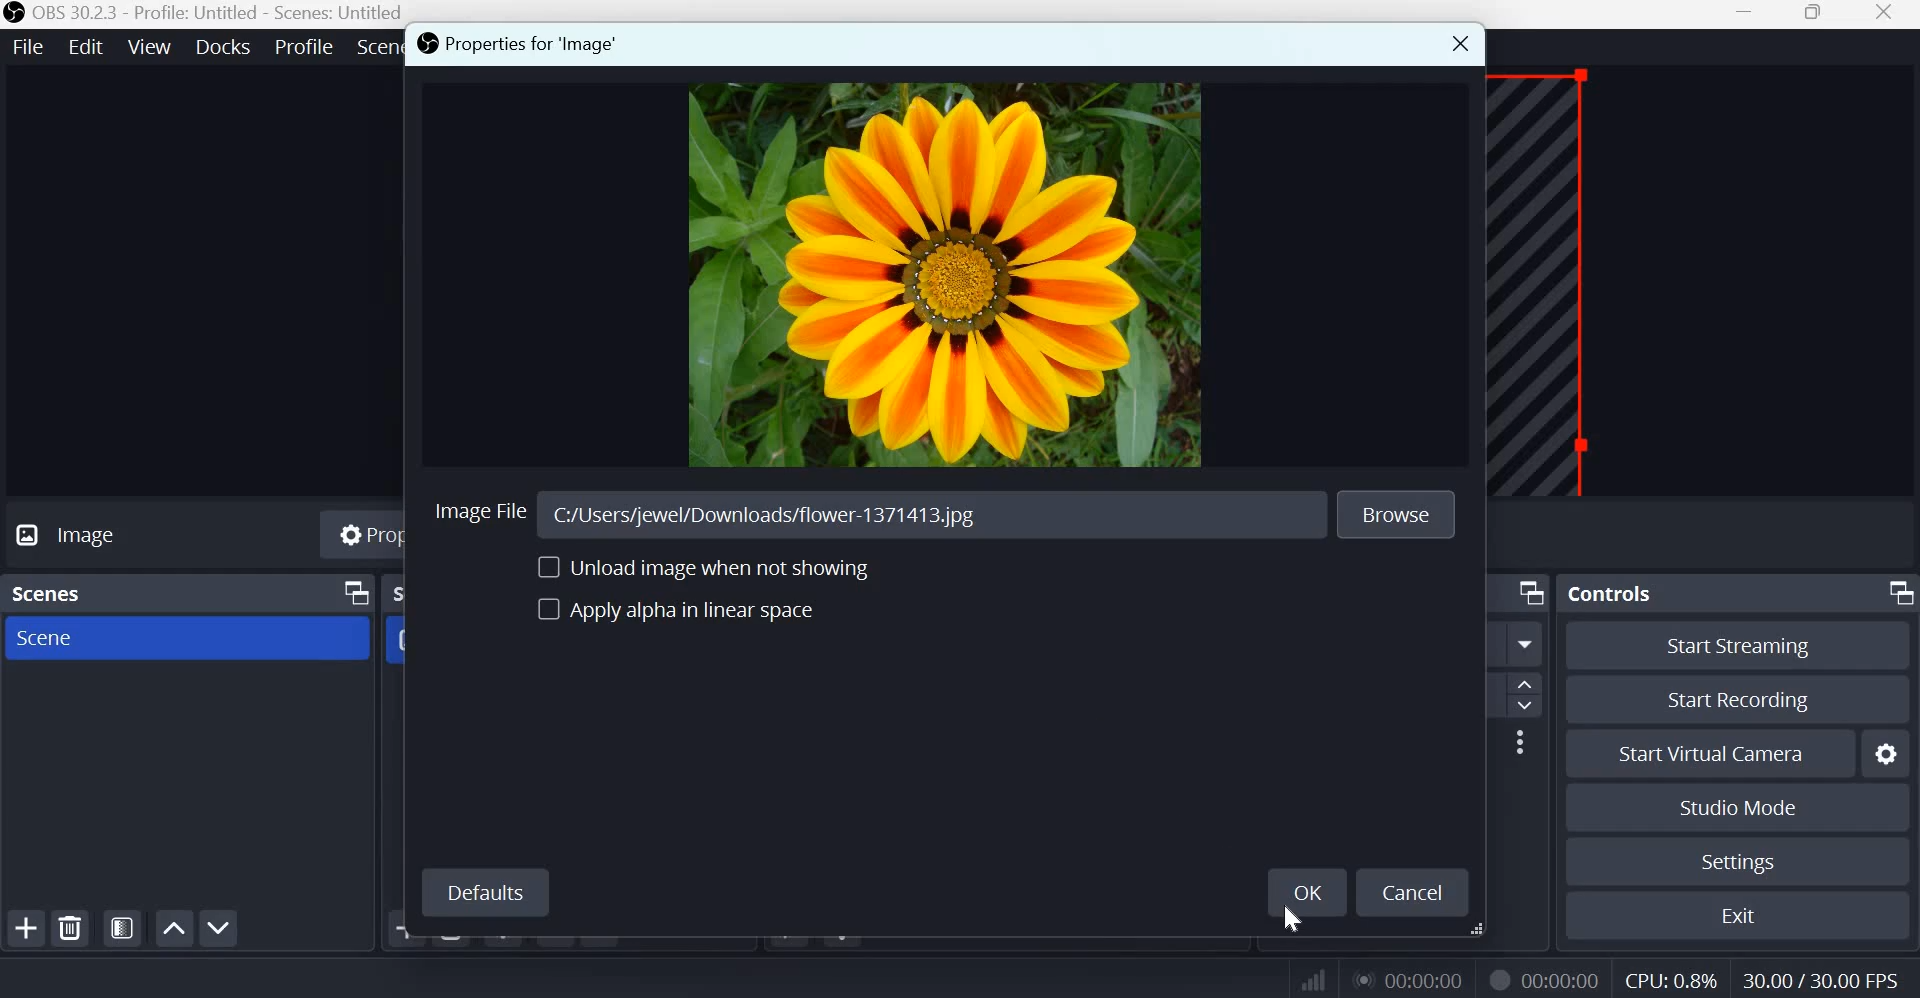  I want to click on ok, so click(1303, 893).